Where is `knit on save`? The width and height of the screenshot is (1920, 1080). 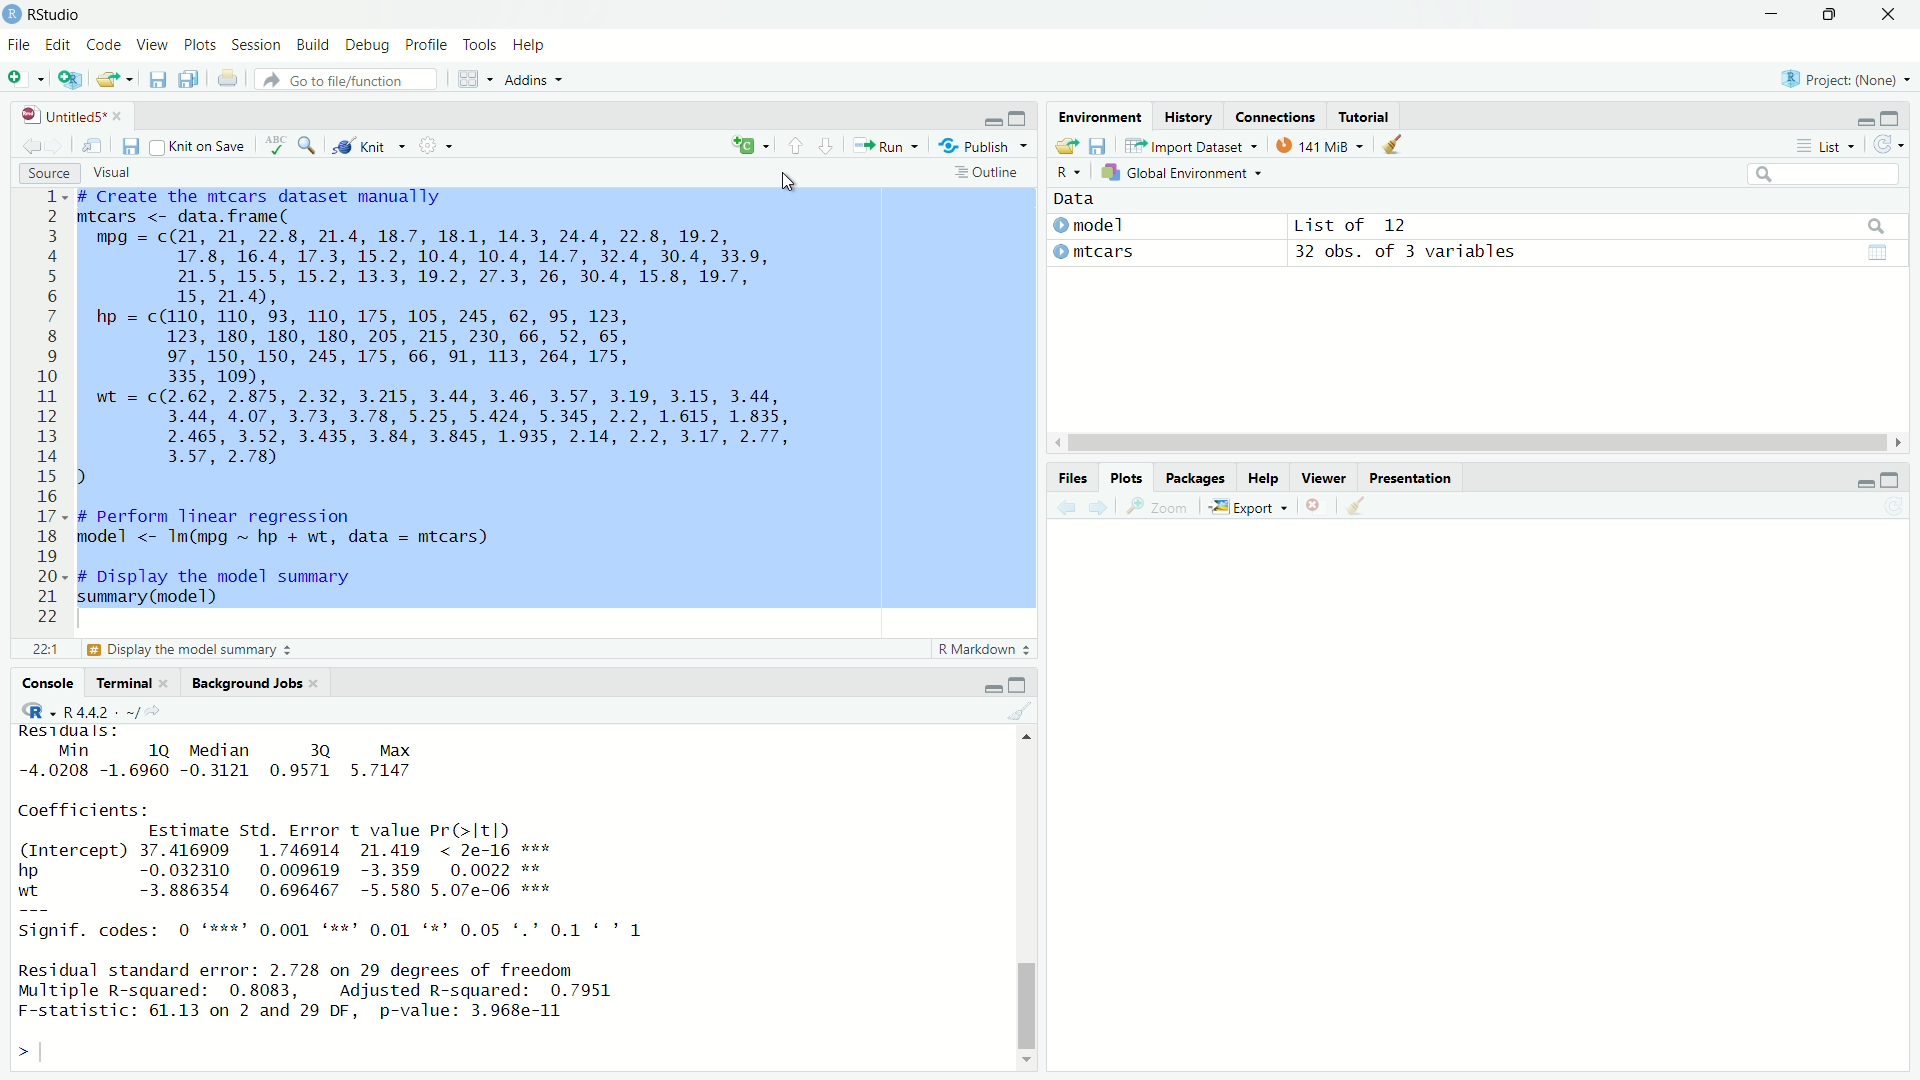 knit on save is located at coordinates (197, 146).